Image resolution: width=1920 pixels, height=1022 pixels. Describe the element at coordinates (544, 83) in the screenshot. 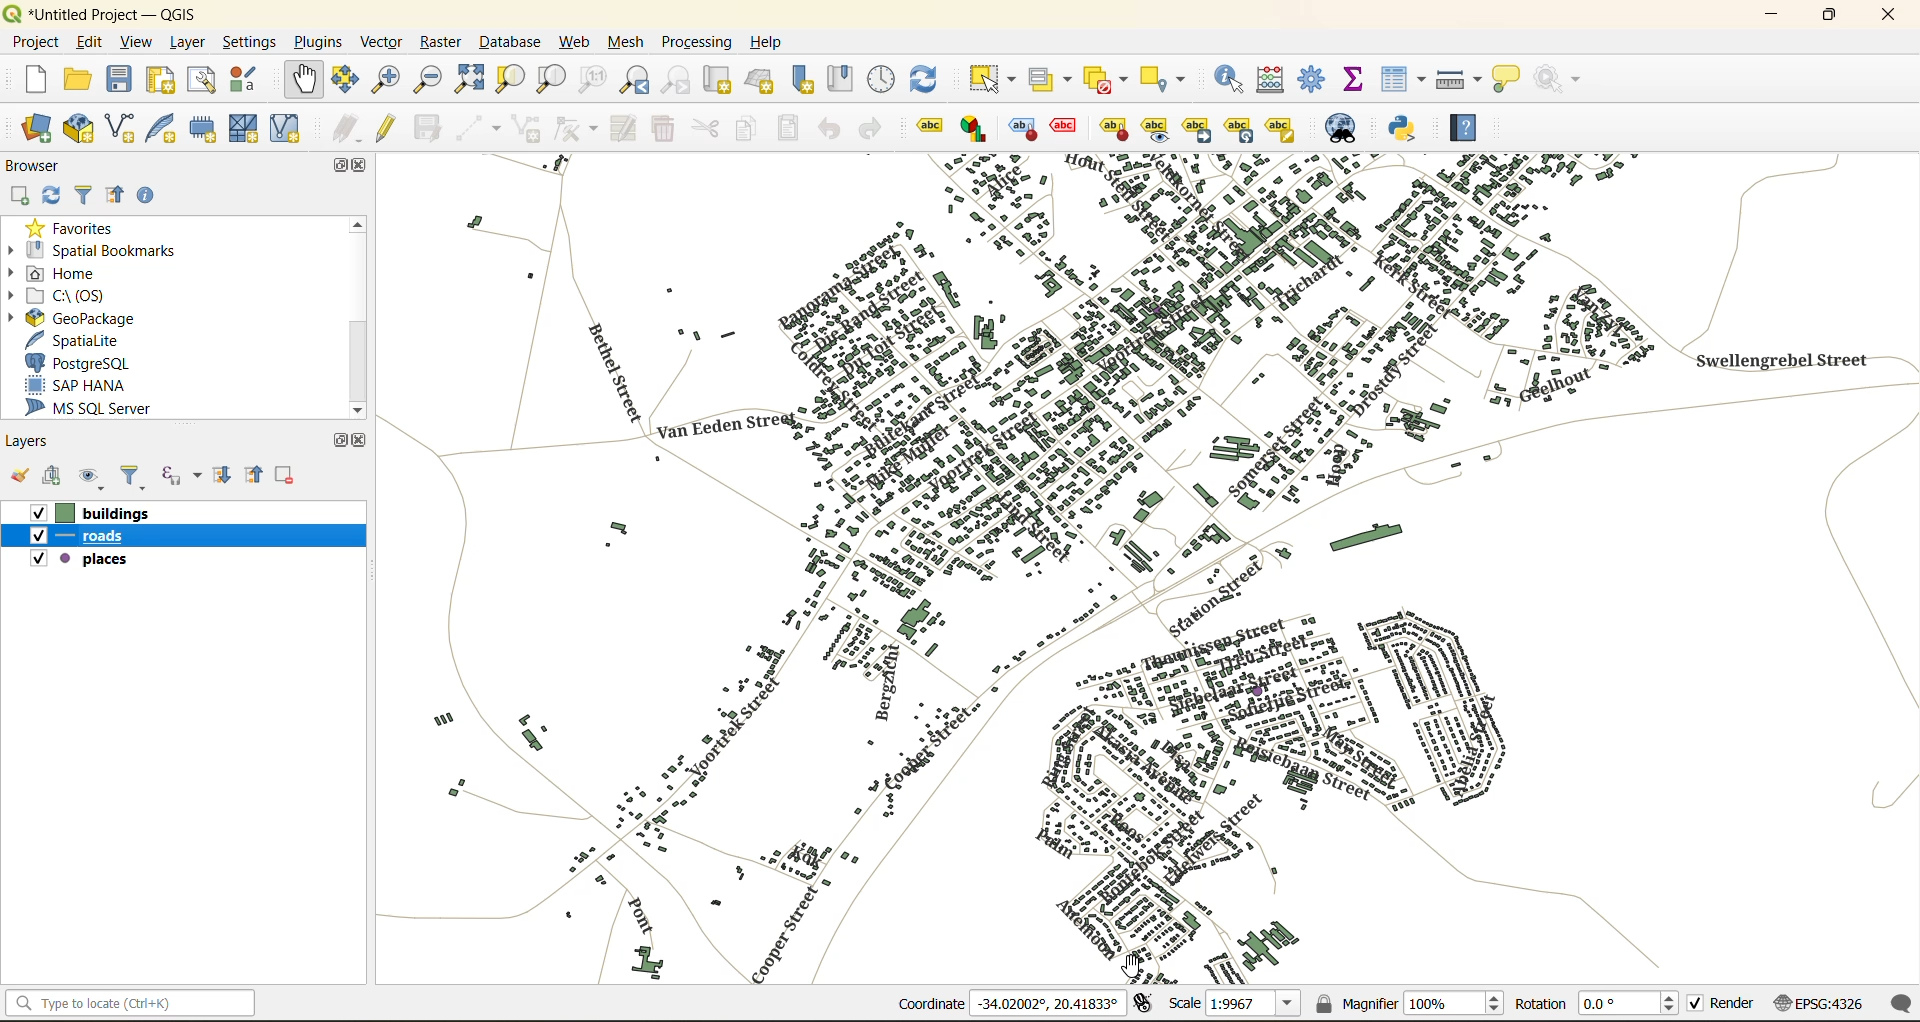

I see `zoom layer` at that location.